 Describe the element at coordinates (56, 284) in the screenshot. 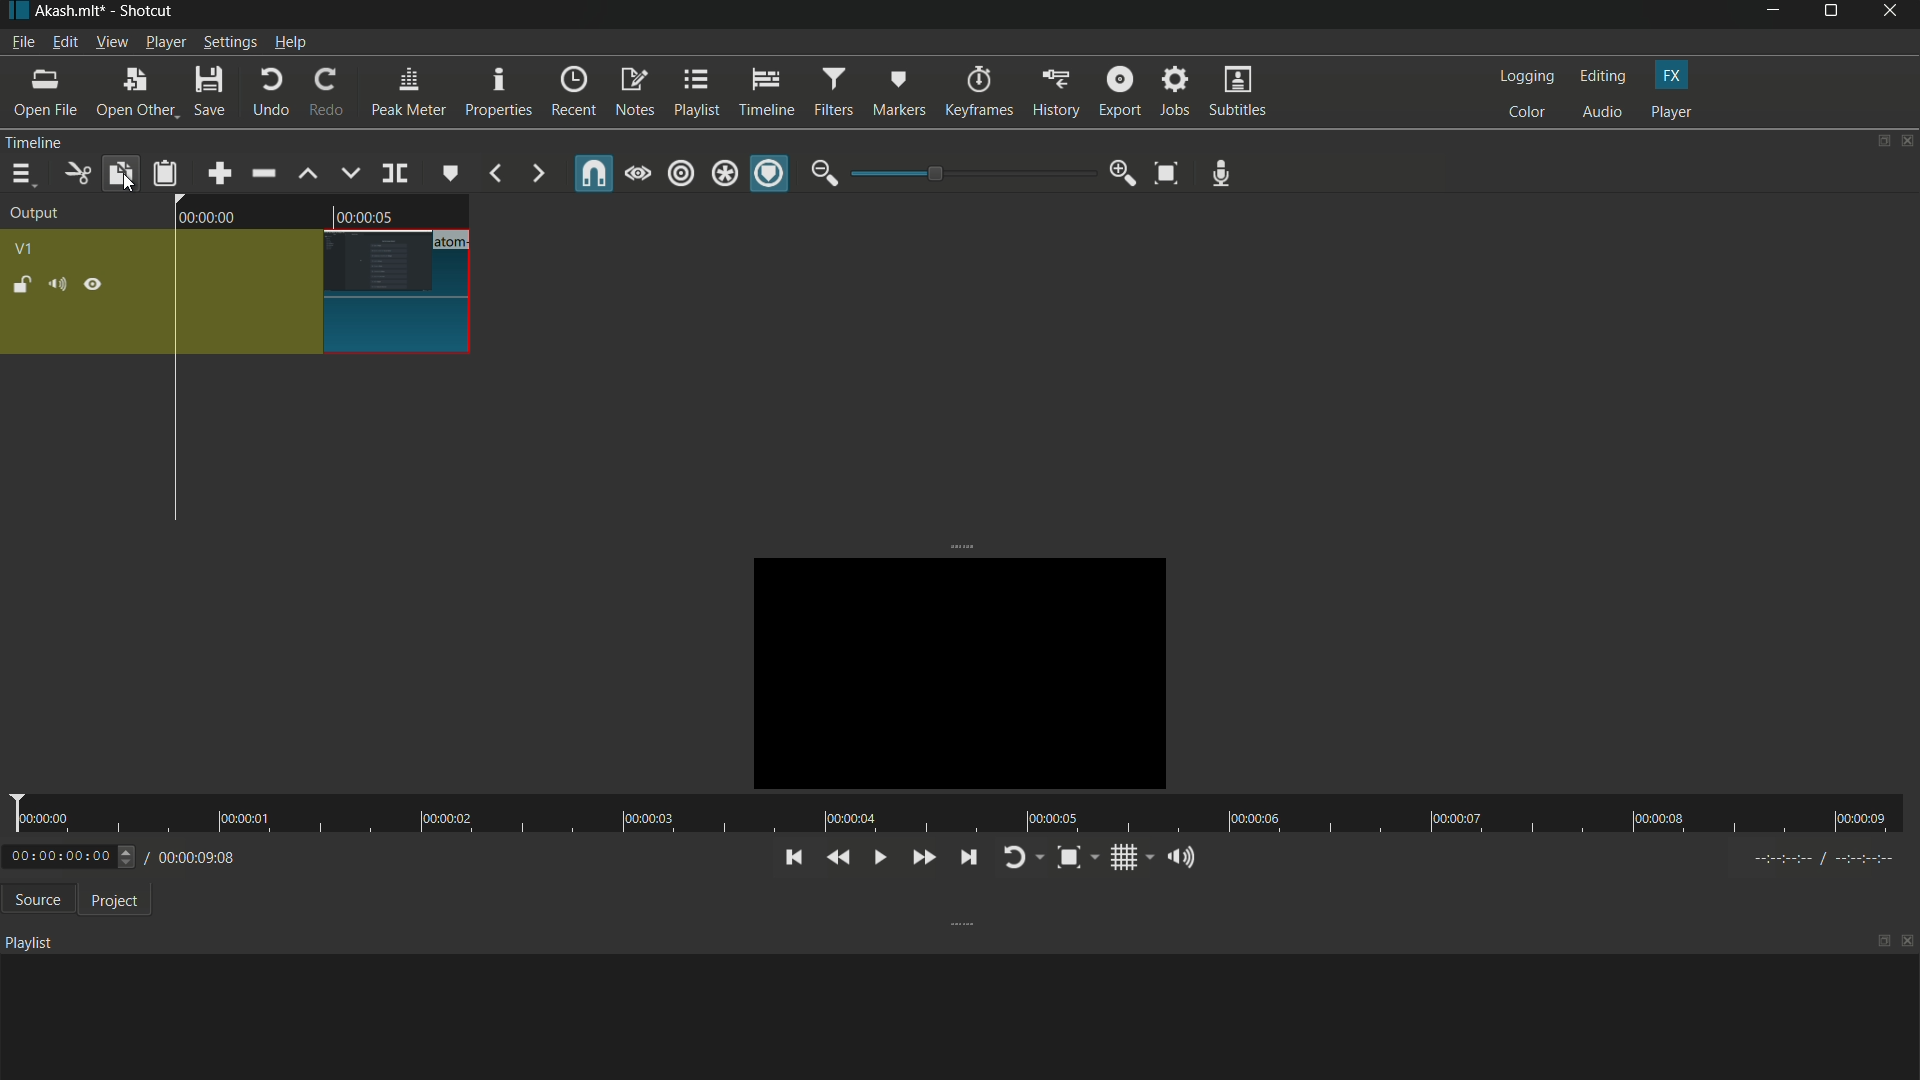

I see `mute` at that location.